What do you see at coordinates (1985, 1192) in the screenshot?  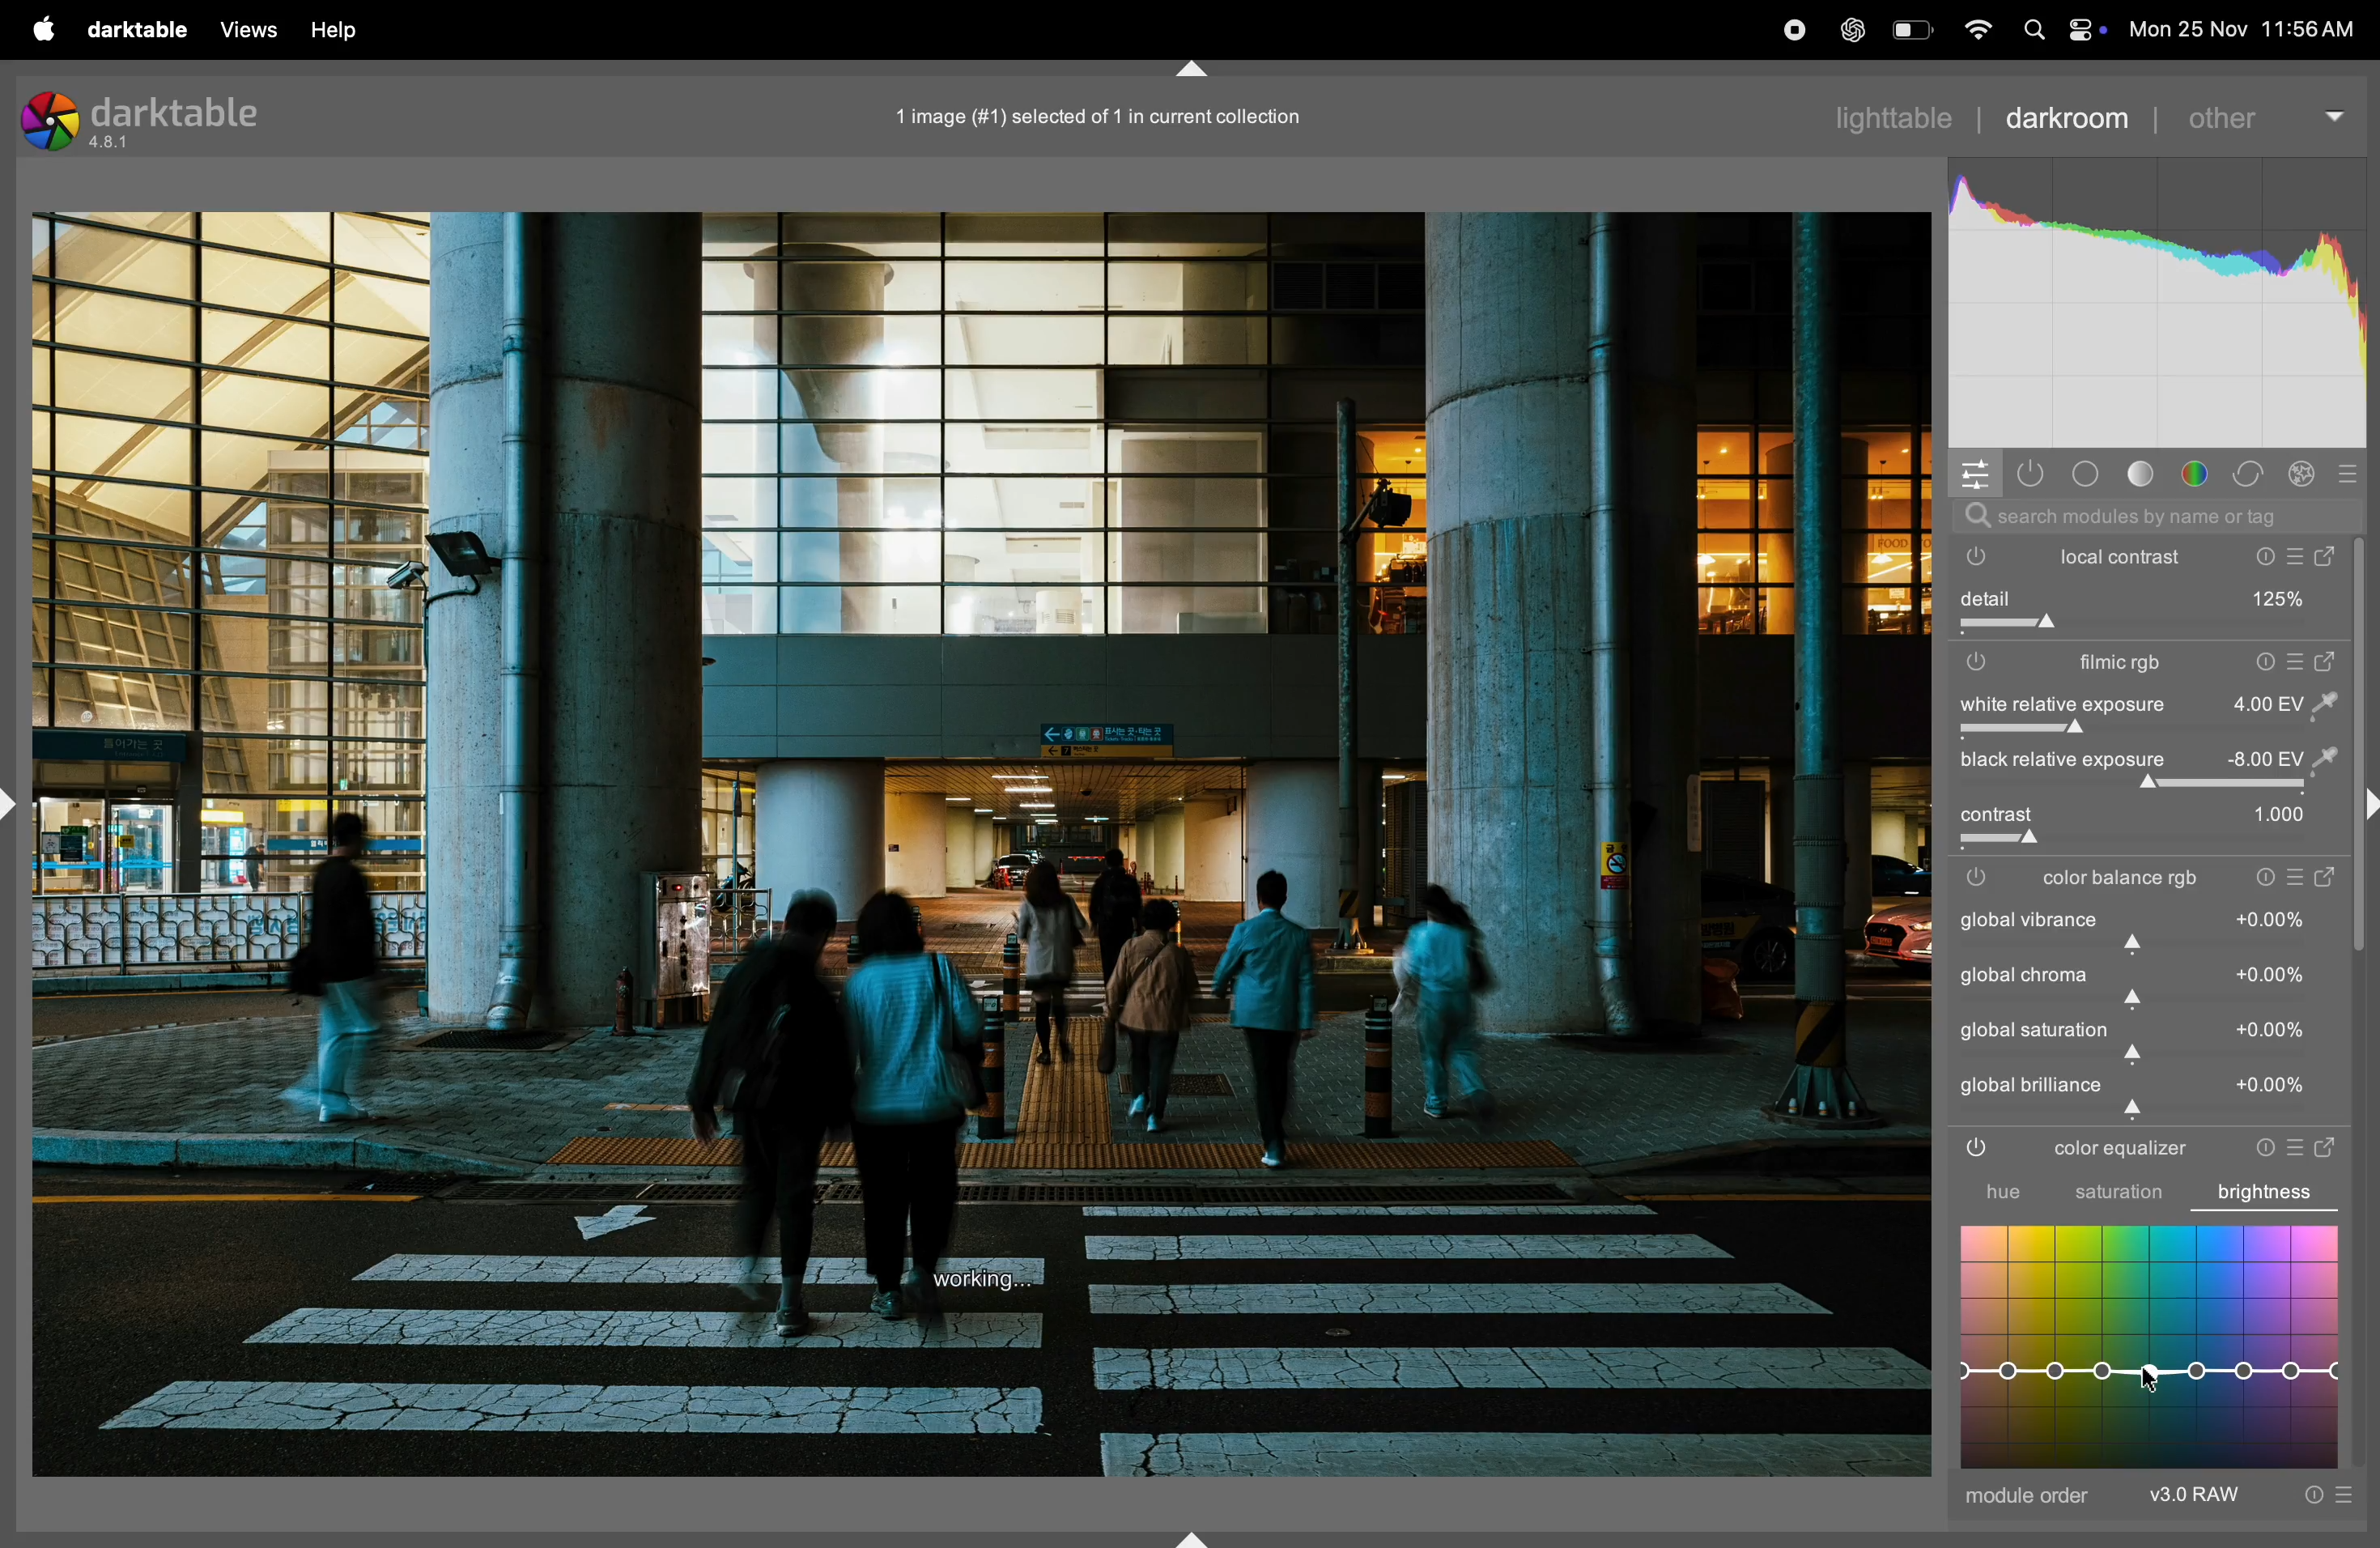 I see `hue` at bounding box center [1985, 1192].